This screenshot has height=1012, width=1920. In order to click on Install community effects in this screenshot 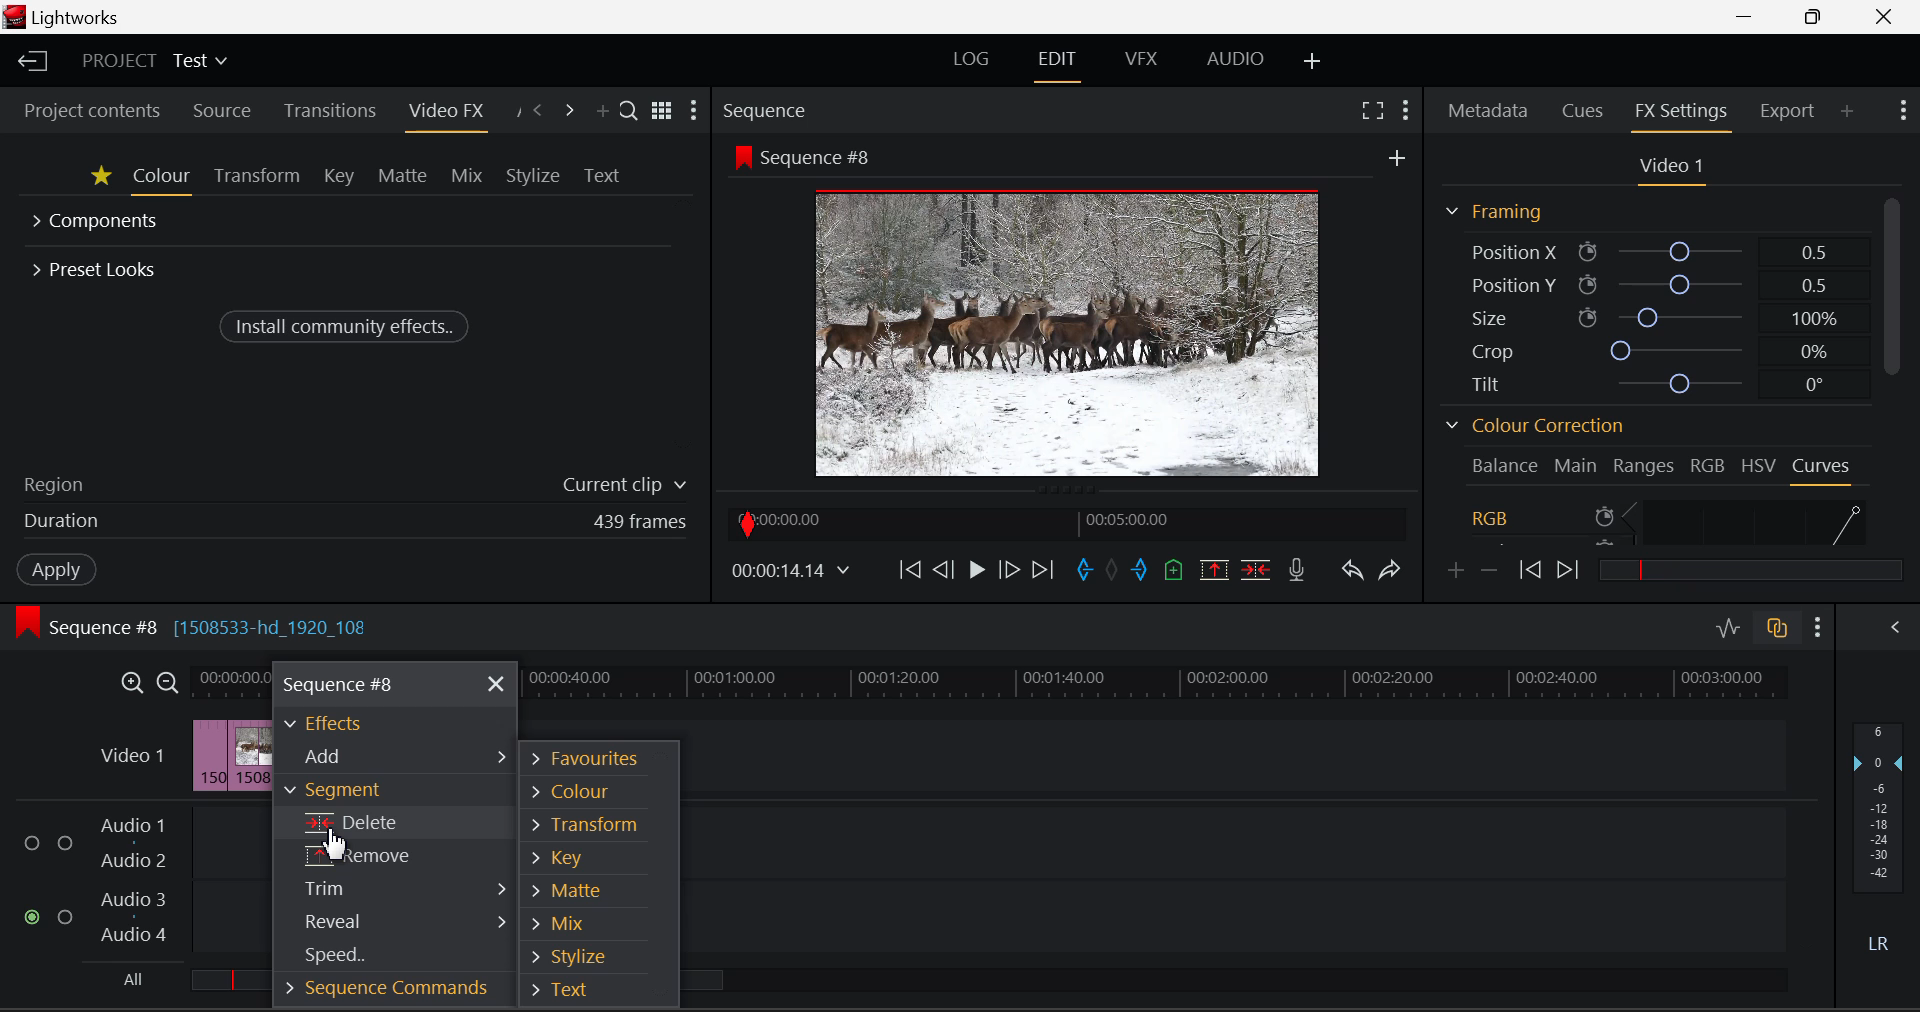, I will do `click(347, 325)`.